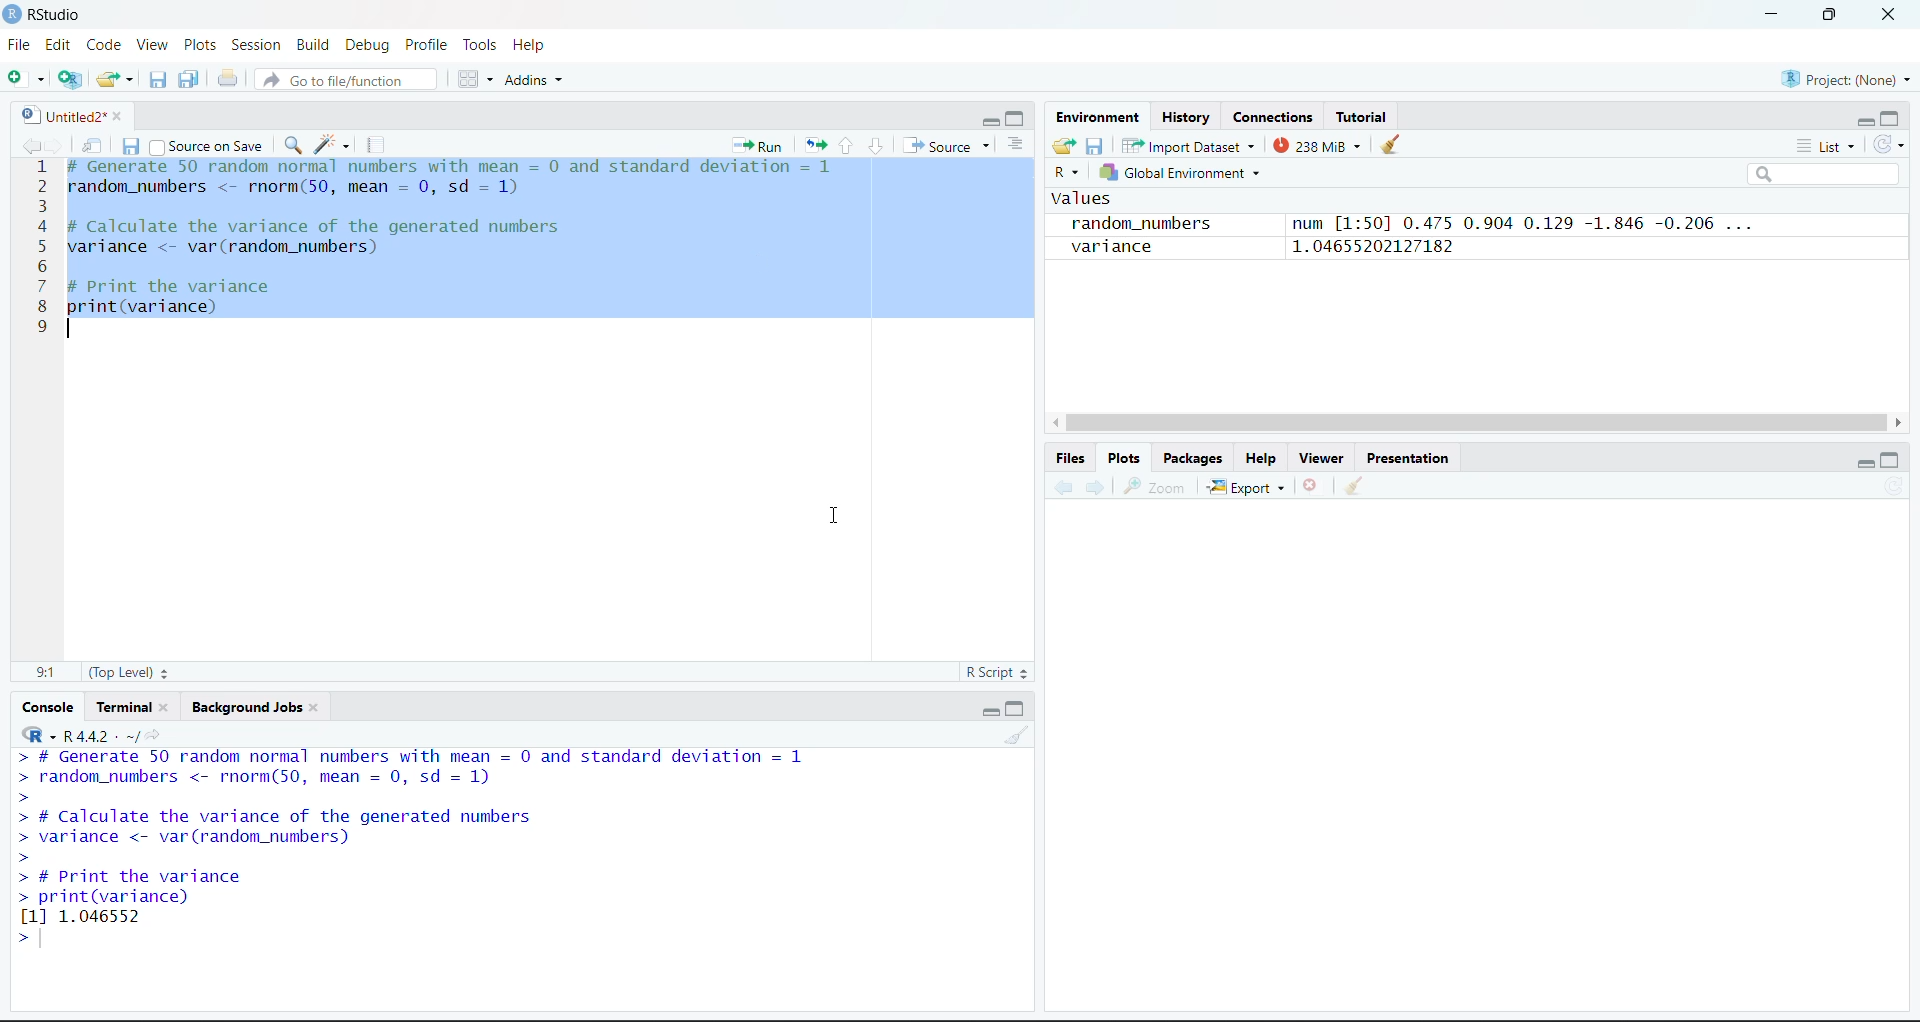  What do you see at coordinates (1072, 458) in the screenshot?
I see `Files` at bounding box center [1072, 458].